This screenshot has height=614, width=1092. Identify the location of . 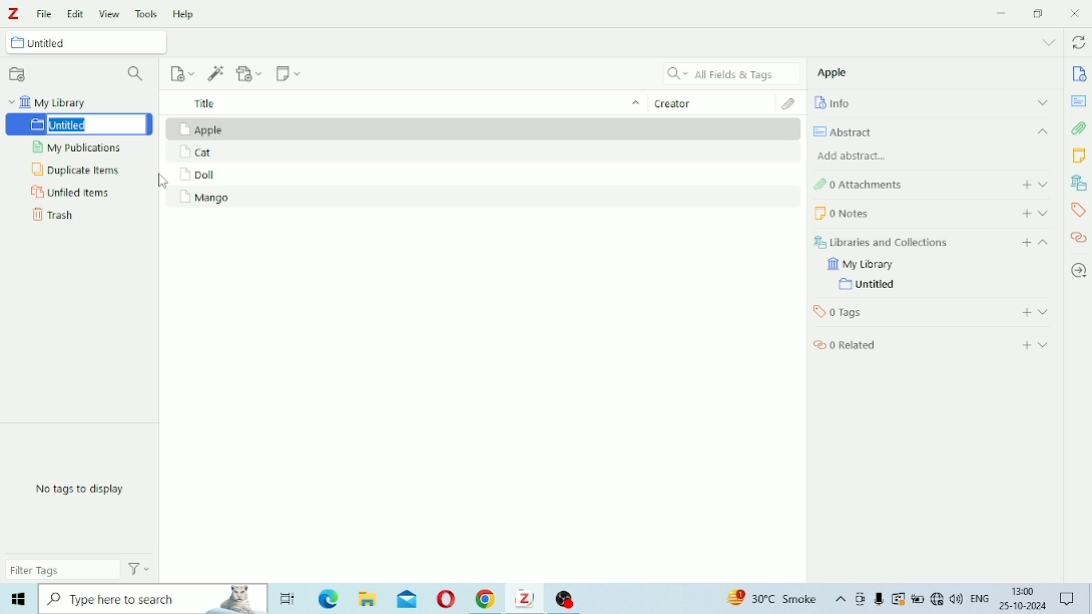
(978, 598).